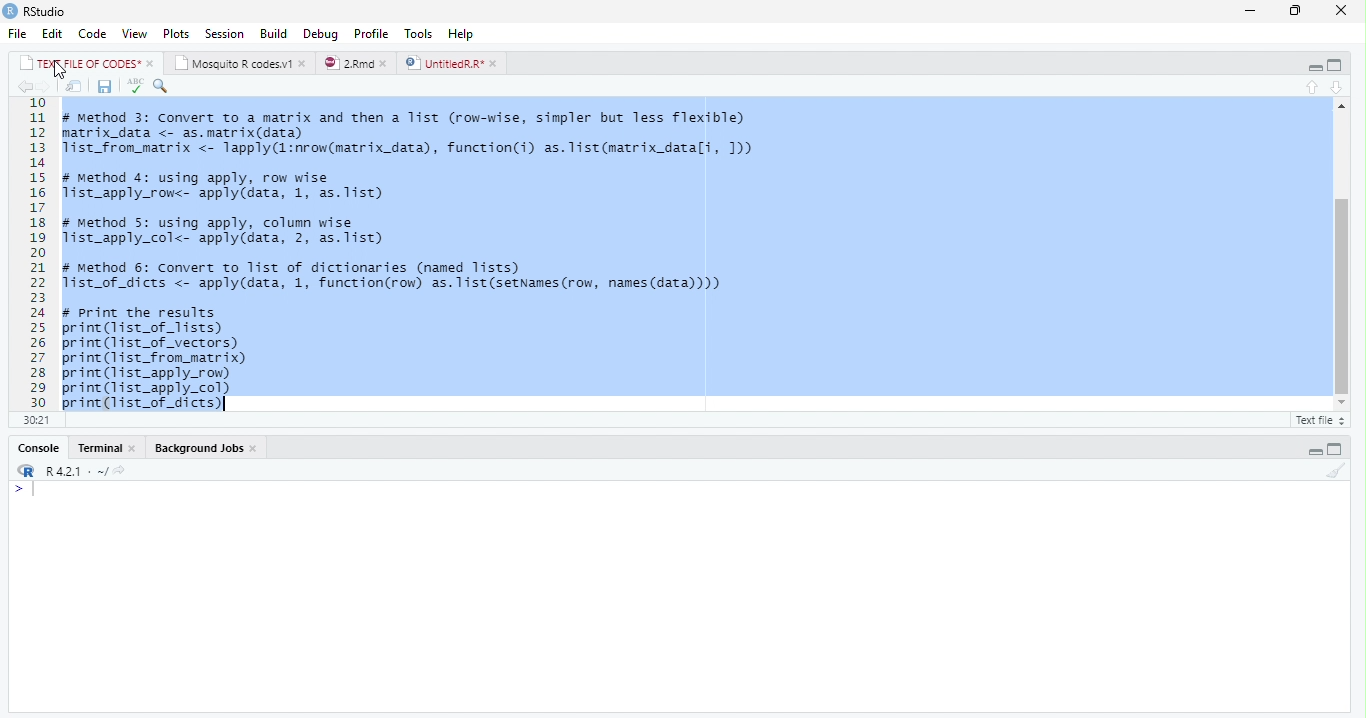 This screenshot has width=1366, height=718. I want to click on # Method 3: Convert to a matrix and then a list (row-wise, simpler but less flexible)matrix_data <- as.matrix(data)1ist_from matrix <- lapply(1:nrow(matrix_data), function(i) as.list(matrix_datali, 1))# method 4: using apply, row wise1i5t_apply_row<- apply(data, 1, as.list)# method 5: using apply, column wise1ist_apply_col<- apply(data, 2, as.list)# method 6: Convert to 1ist of dictionaries (named 1ists)1ist_of dicts <- apply(data, 1, function(row) as.1ist(setNames(row, names(data))))# print the resultsprint (1ist_of_1ists)print (11st_of vectors)print (11st_fron_matrix)print (115t_apply_row)print (115t_apply_col)orint(1ist_of_dicts)|, so click(425, 254).